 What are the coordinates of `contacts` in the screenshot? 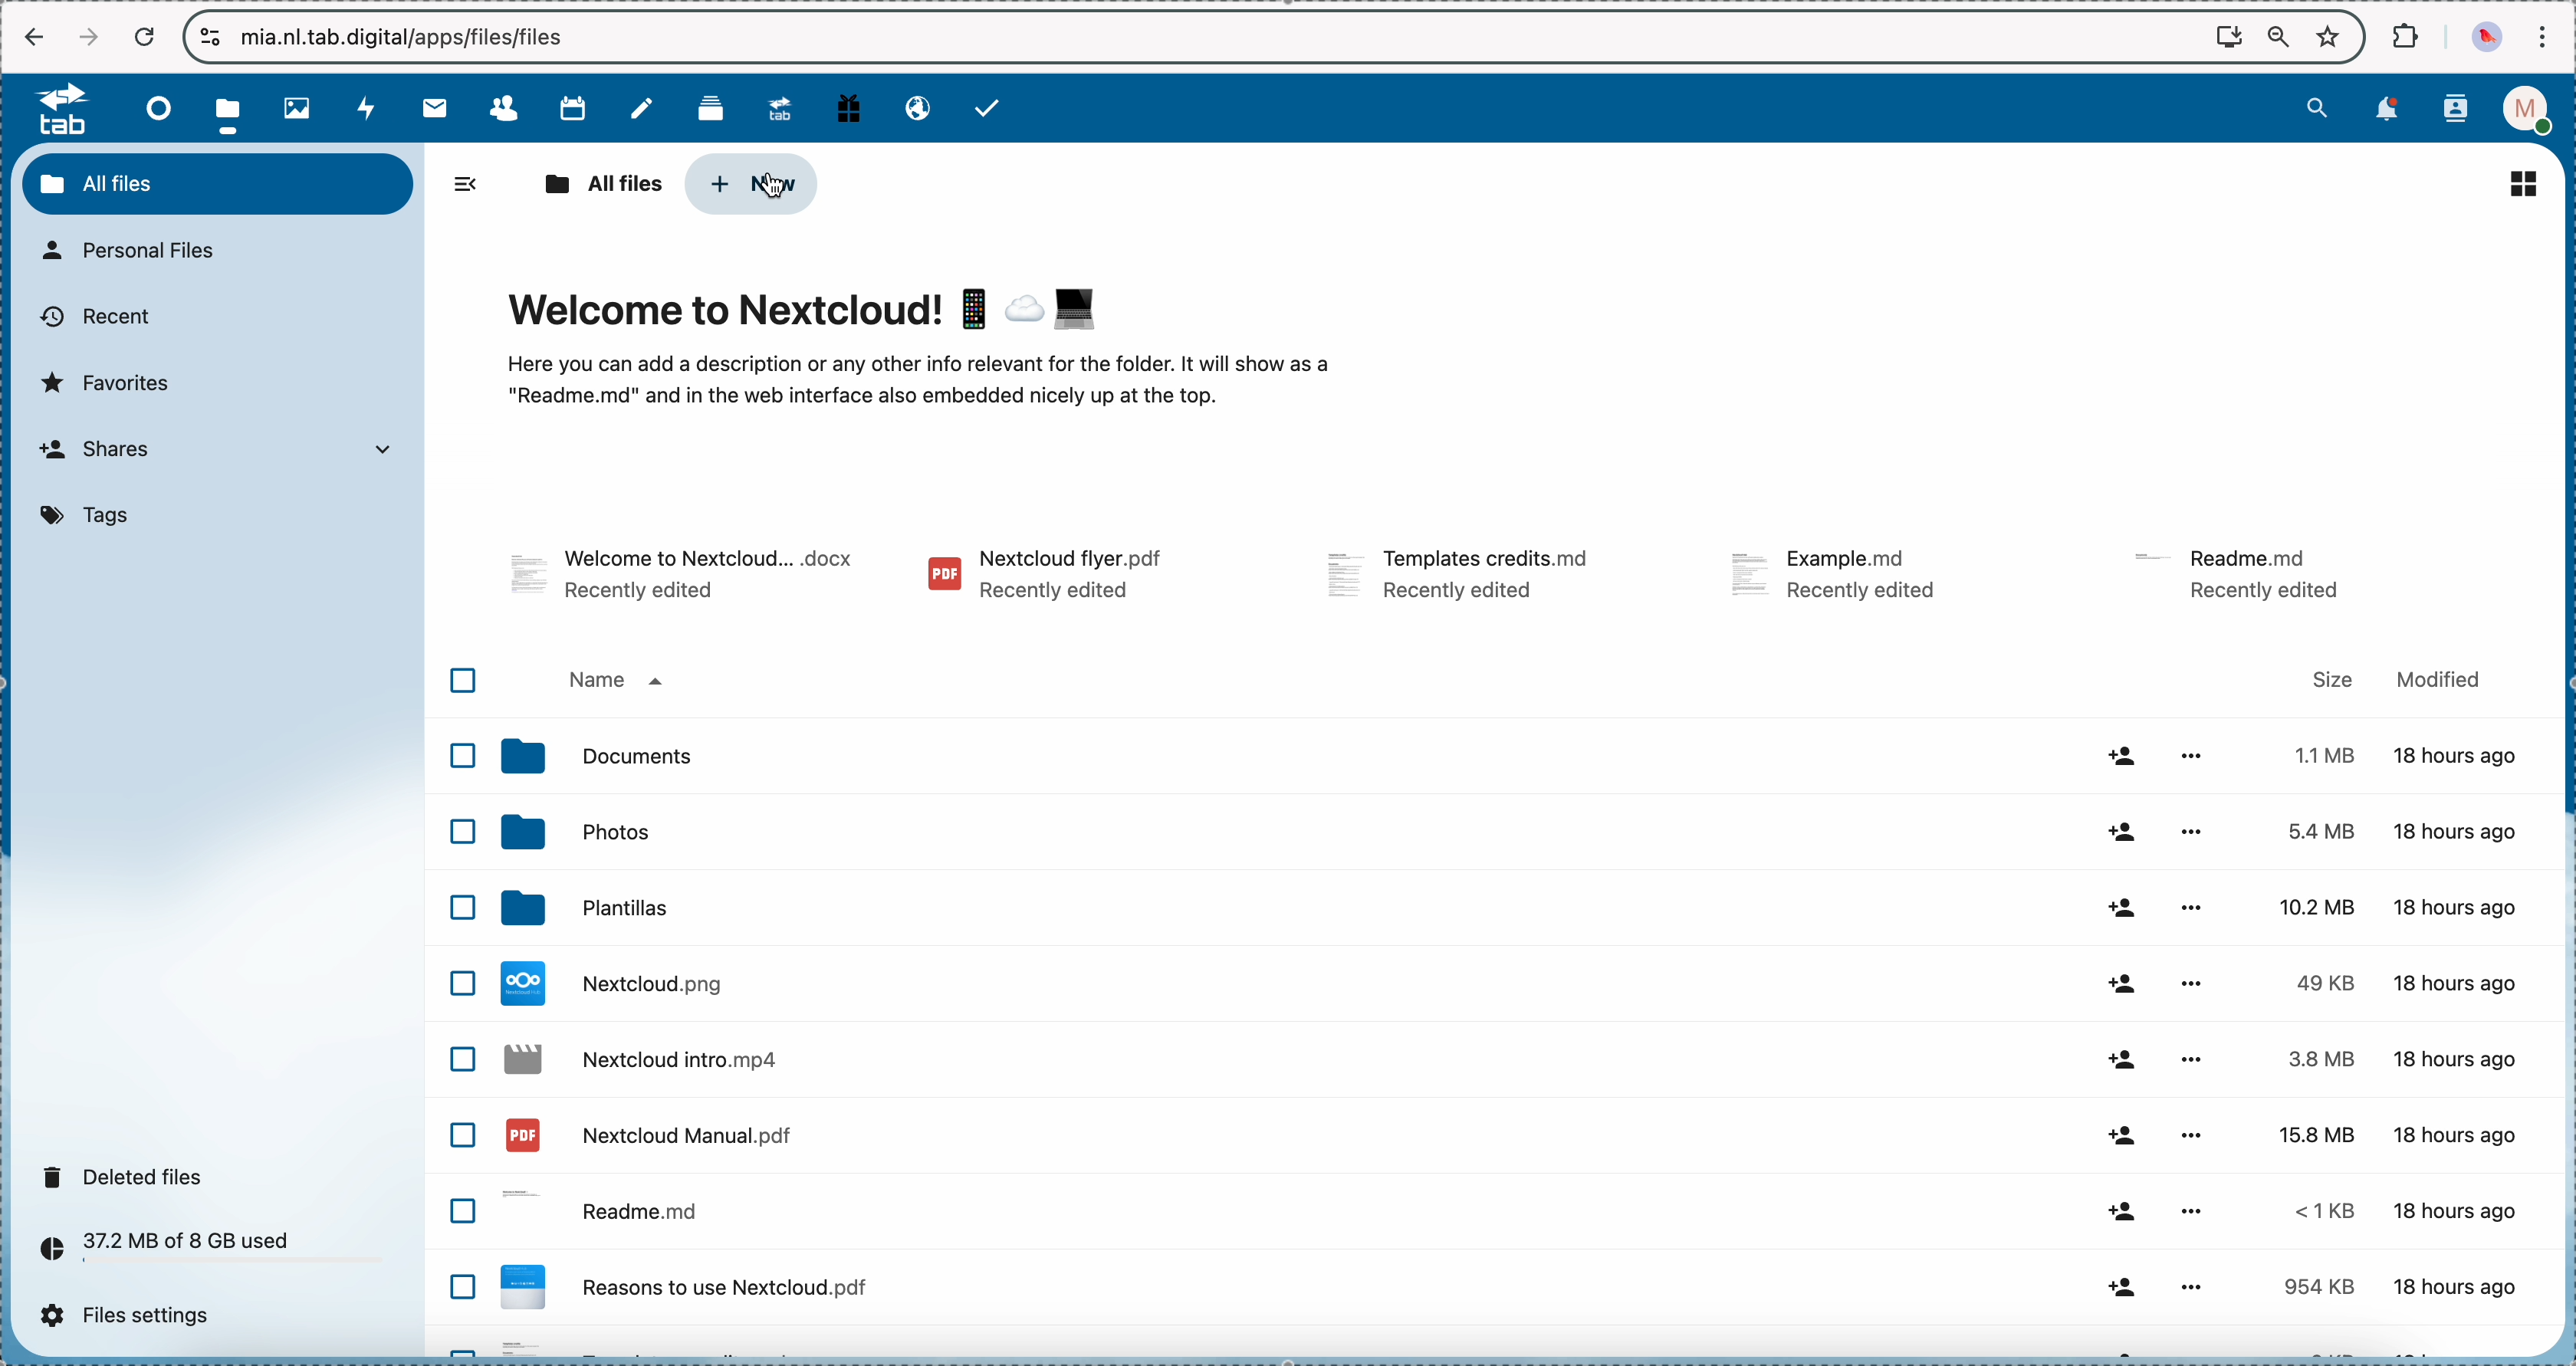 It's located at (2456, 111).